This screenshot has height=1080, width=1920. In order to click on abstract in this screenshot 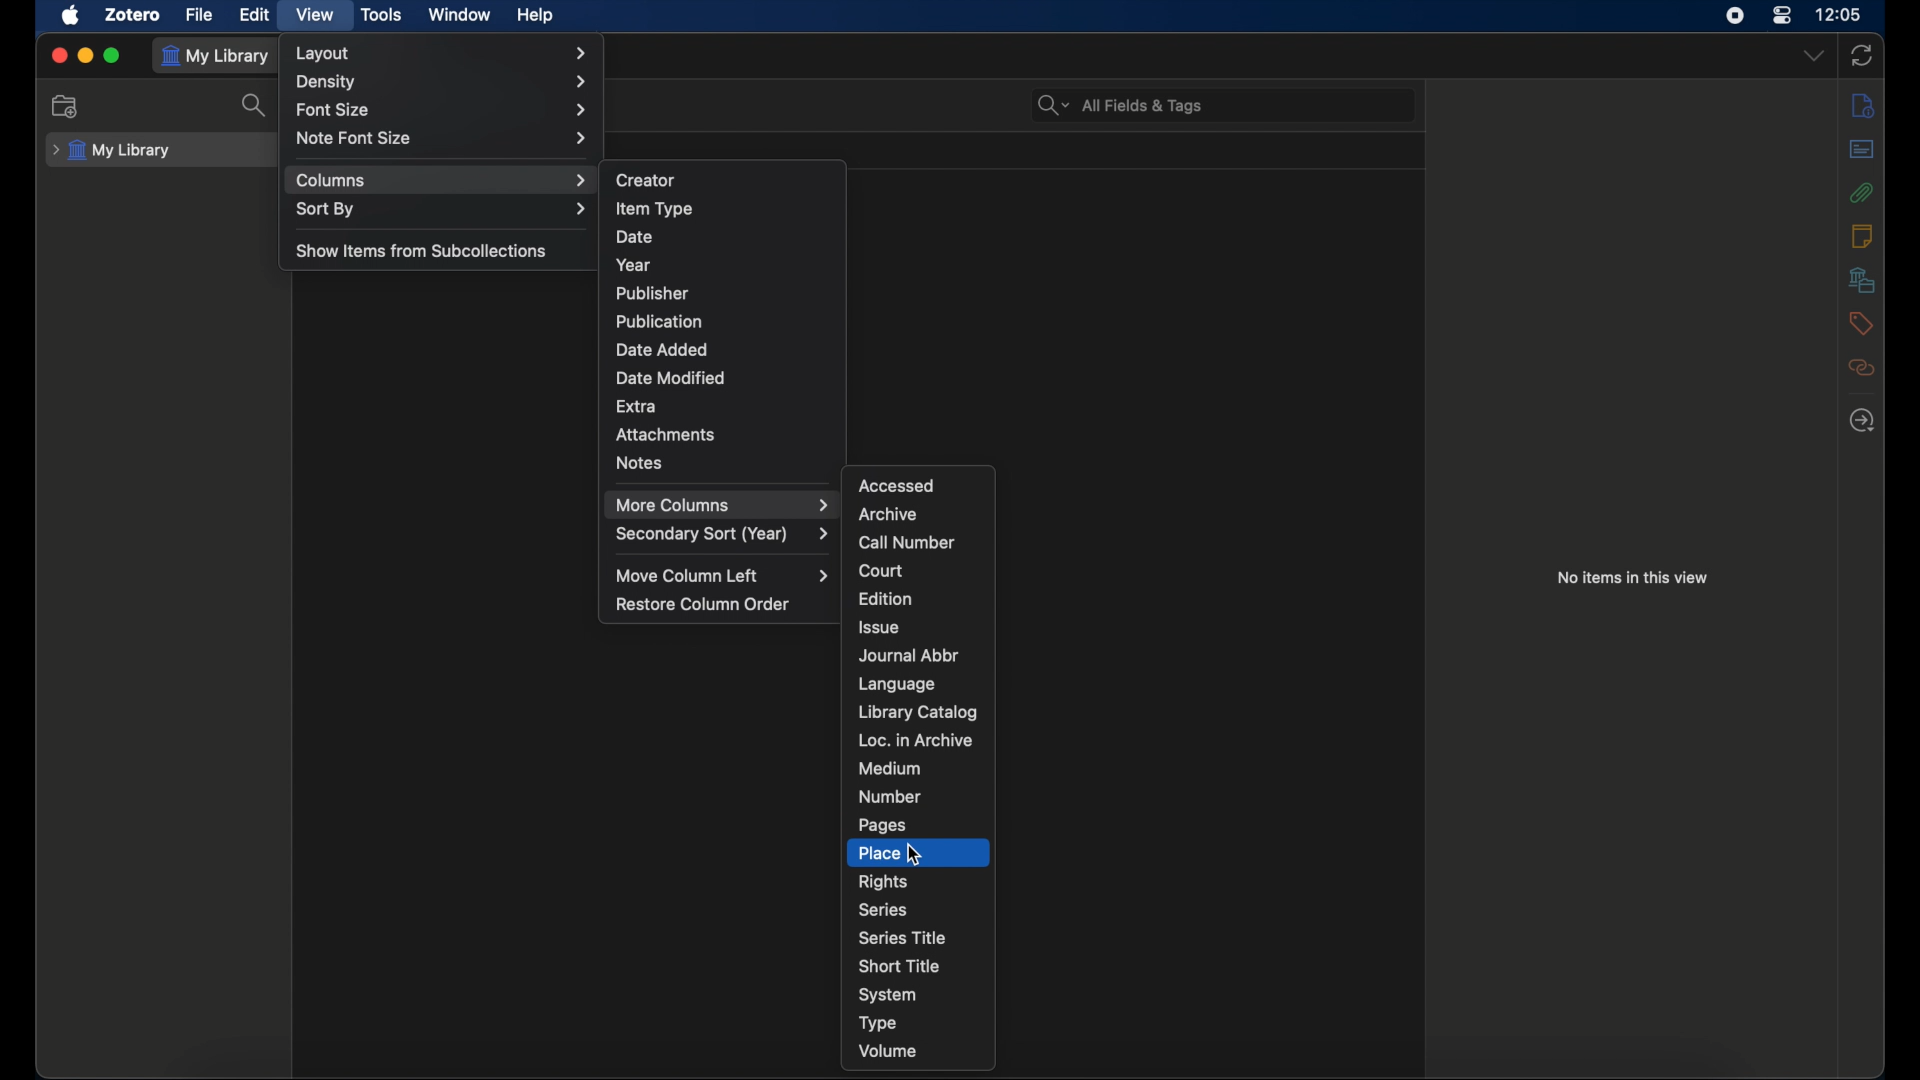, I will do `click(1861, 148)`.